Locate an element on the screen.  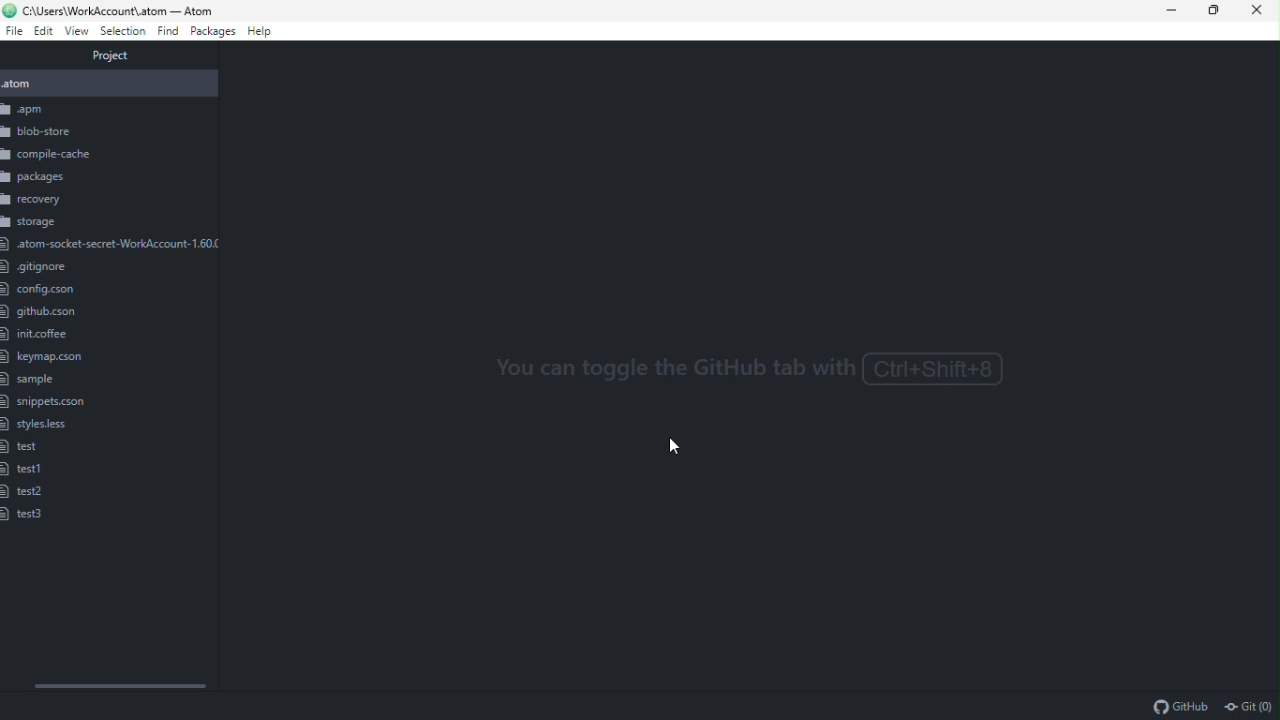
File name and file path is located at coordinates (112, 9).